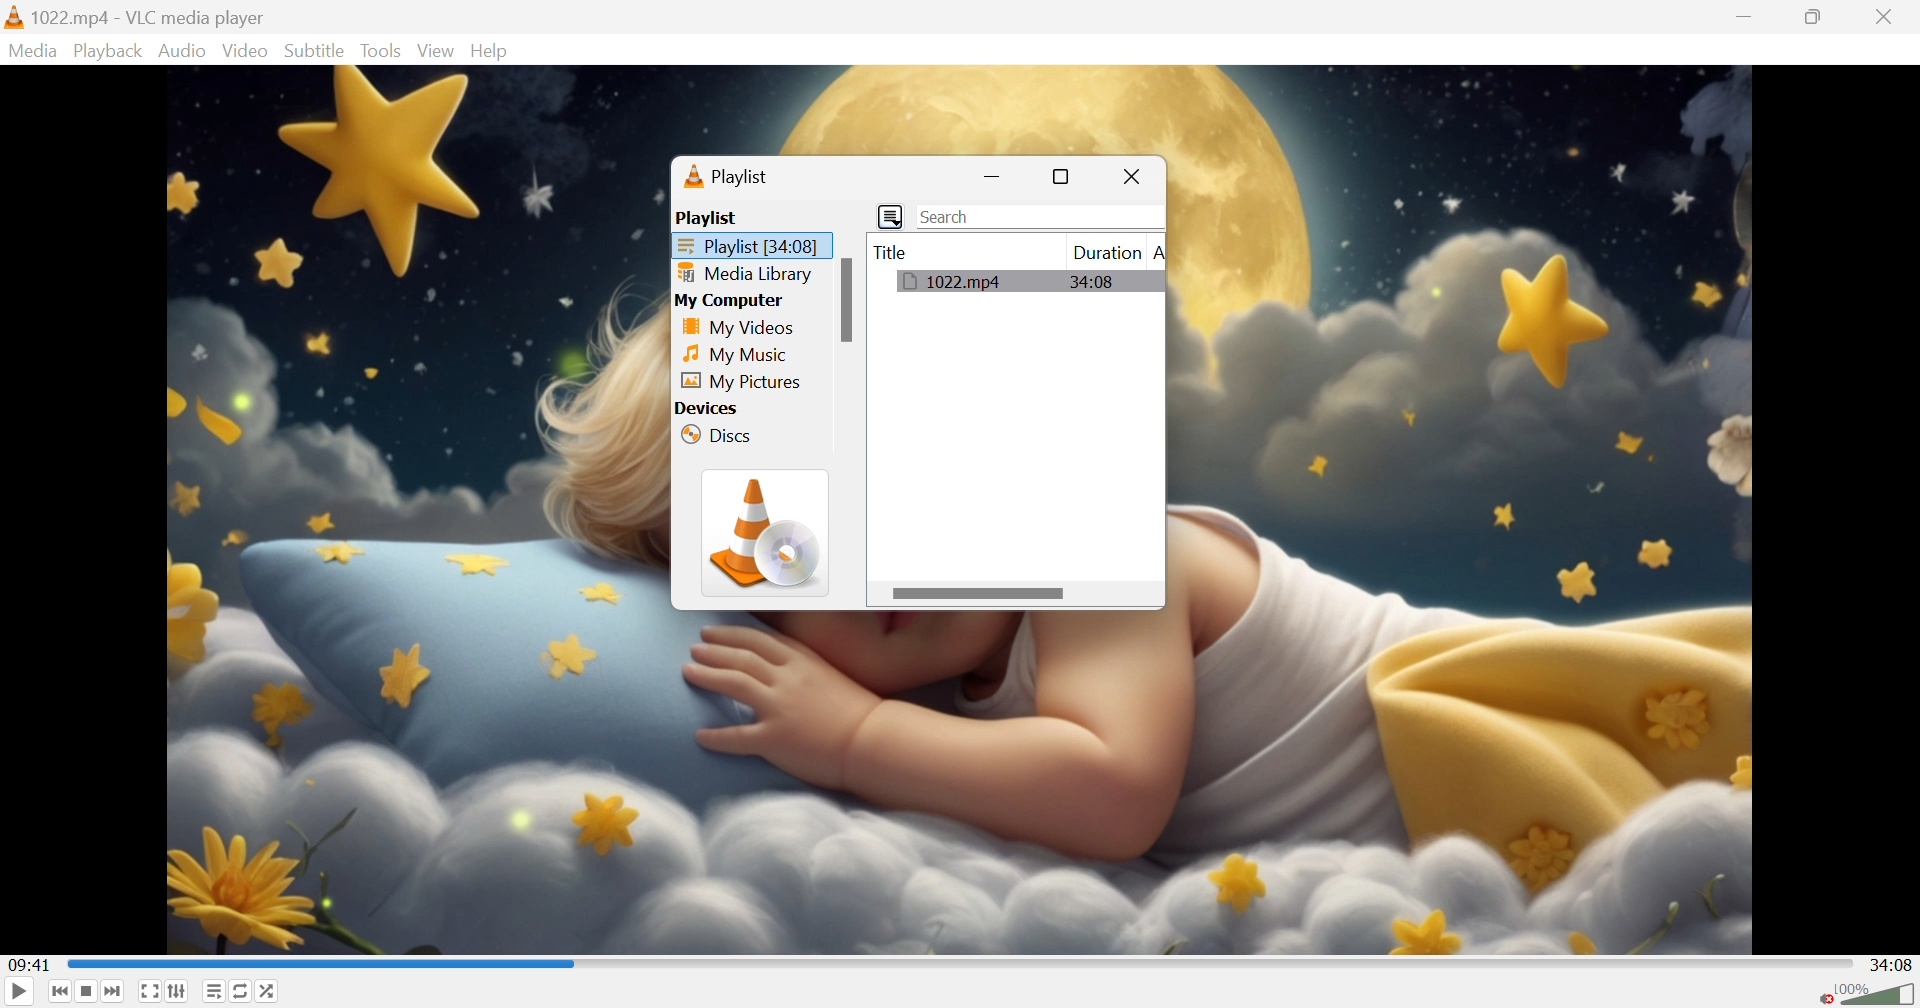 This screenshot has width=1920, height=1008. Describe the element at coordinates (978, 594) in the screenshot. I see `Scroll bar` at that location.